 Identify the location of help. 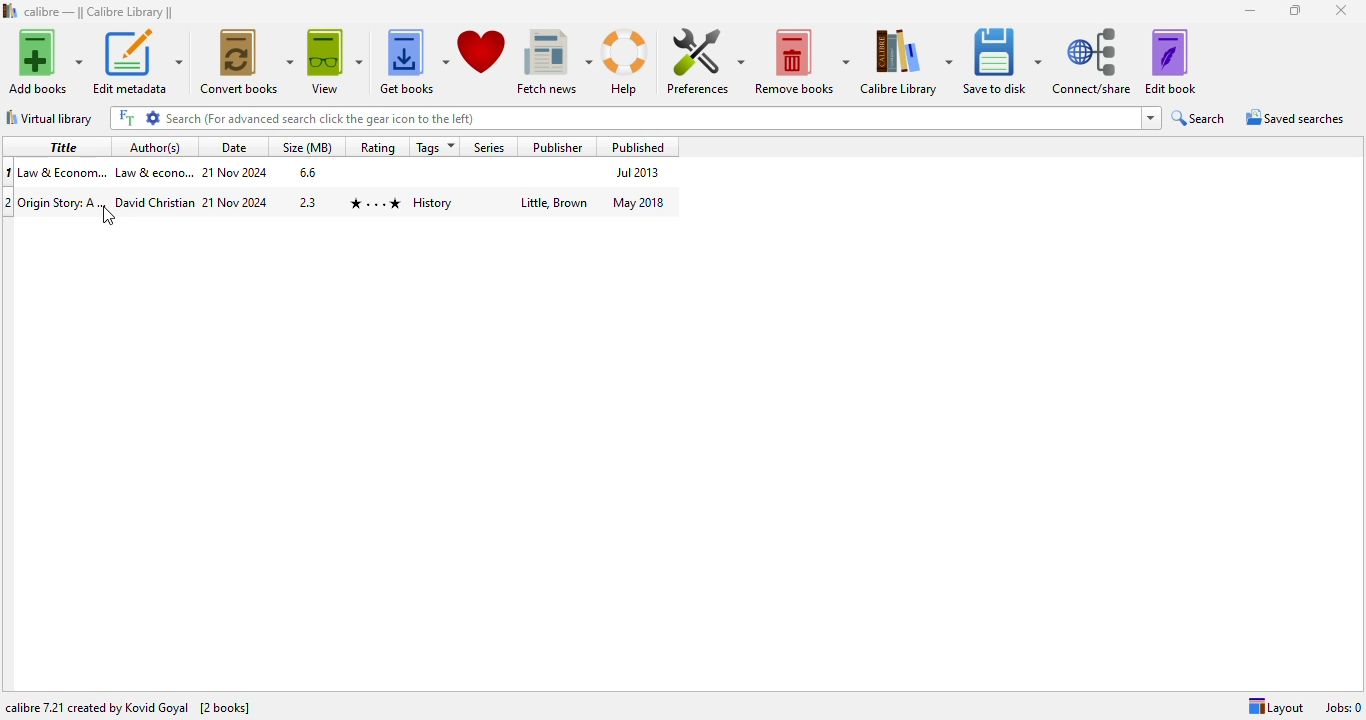
(625, 62).